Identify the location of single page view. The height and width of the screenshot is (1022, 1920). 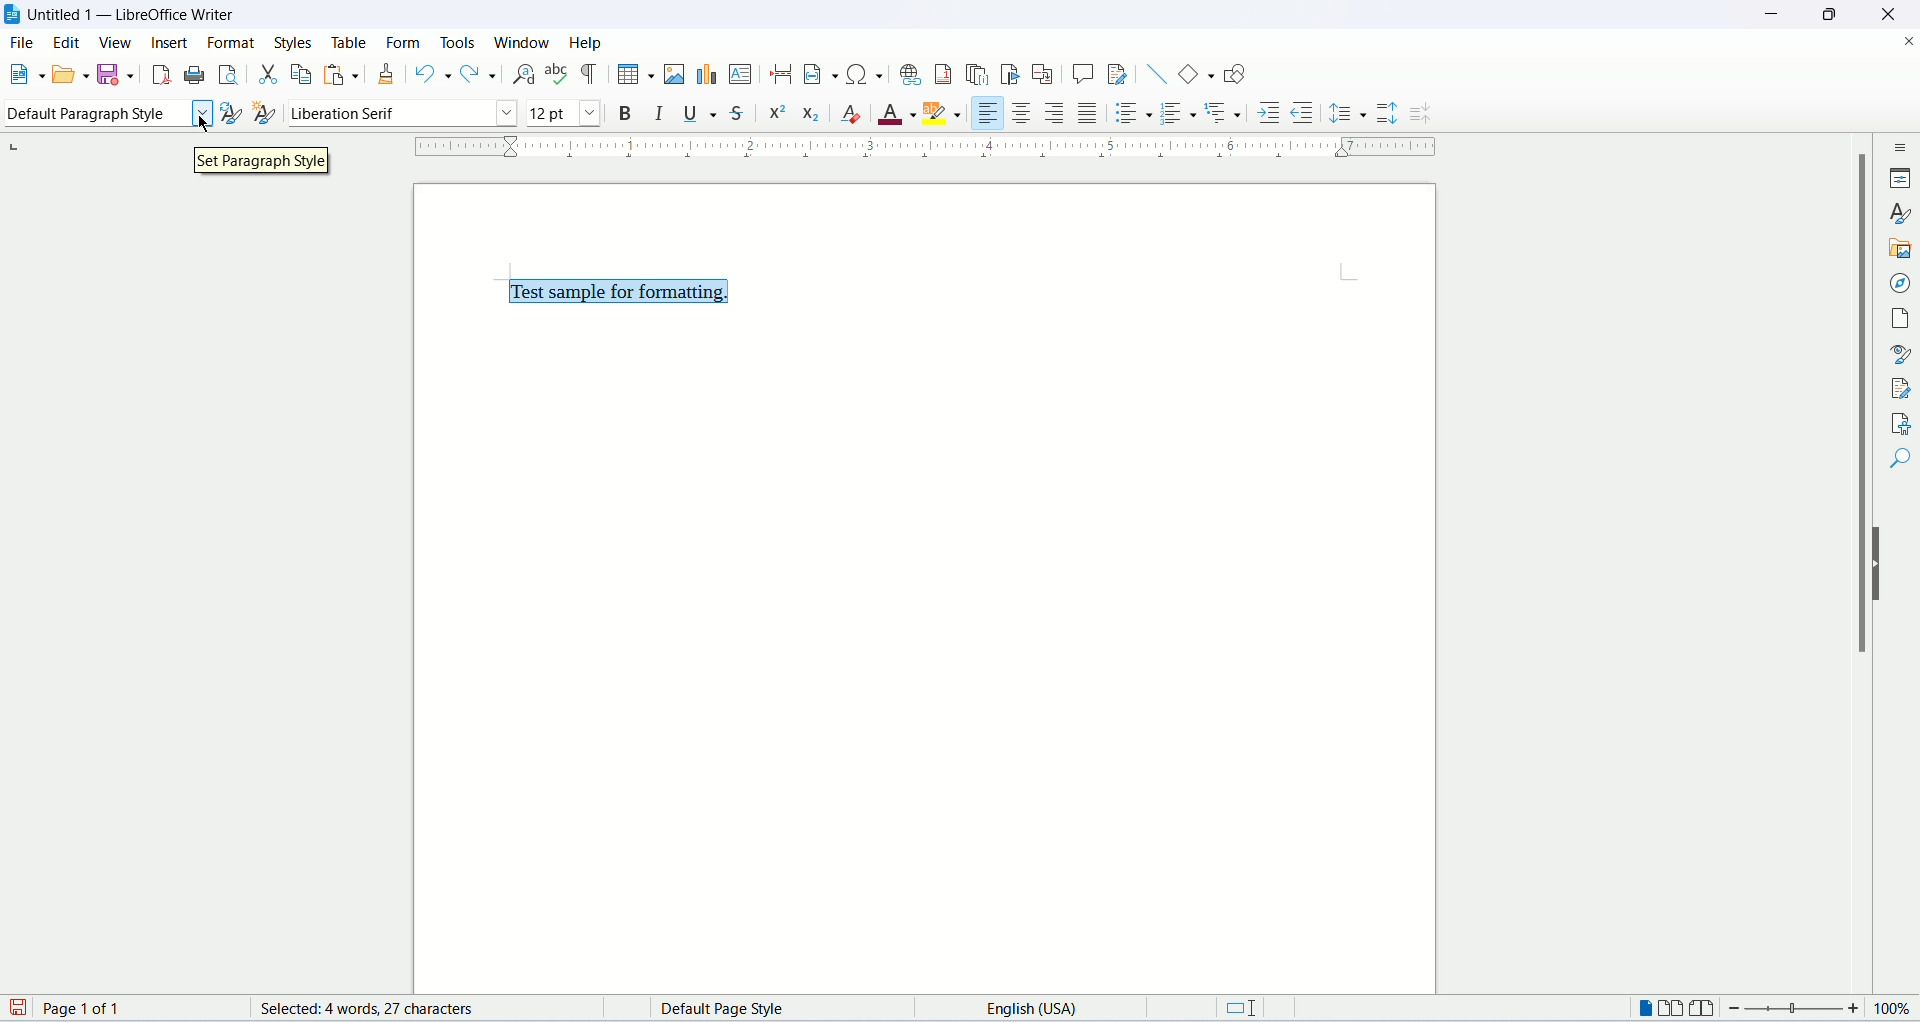
(1647, 1008).